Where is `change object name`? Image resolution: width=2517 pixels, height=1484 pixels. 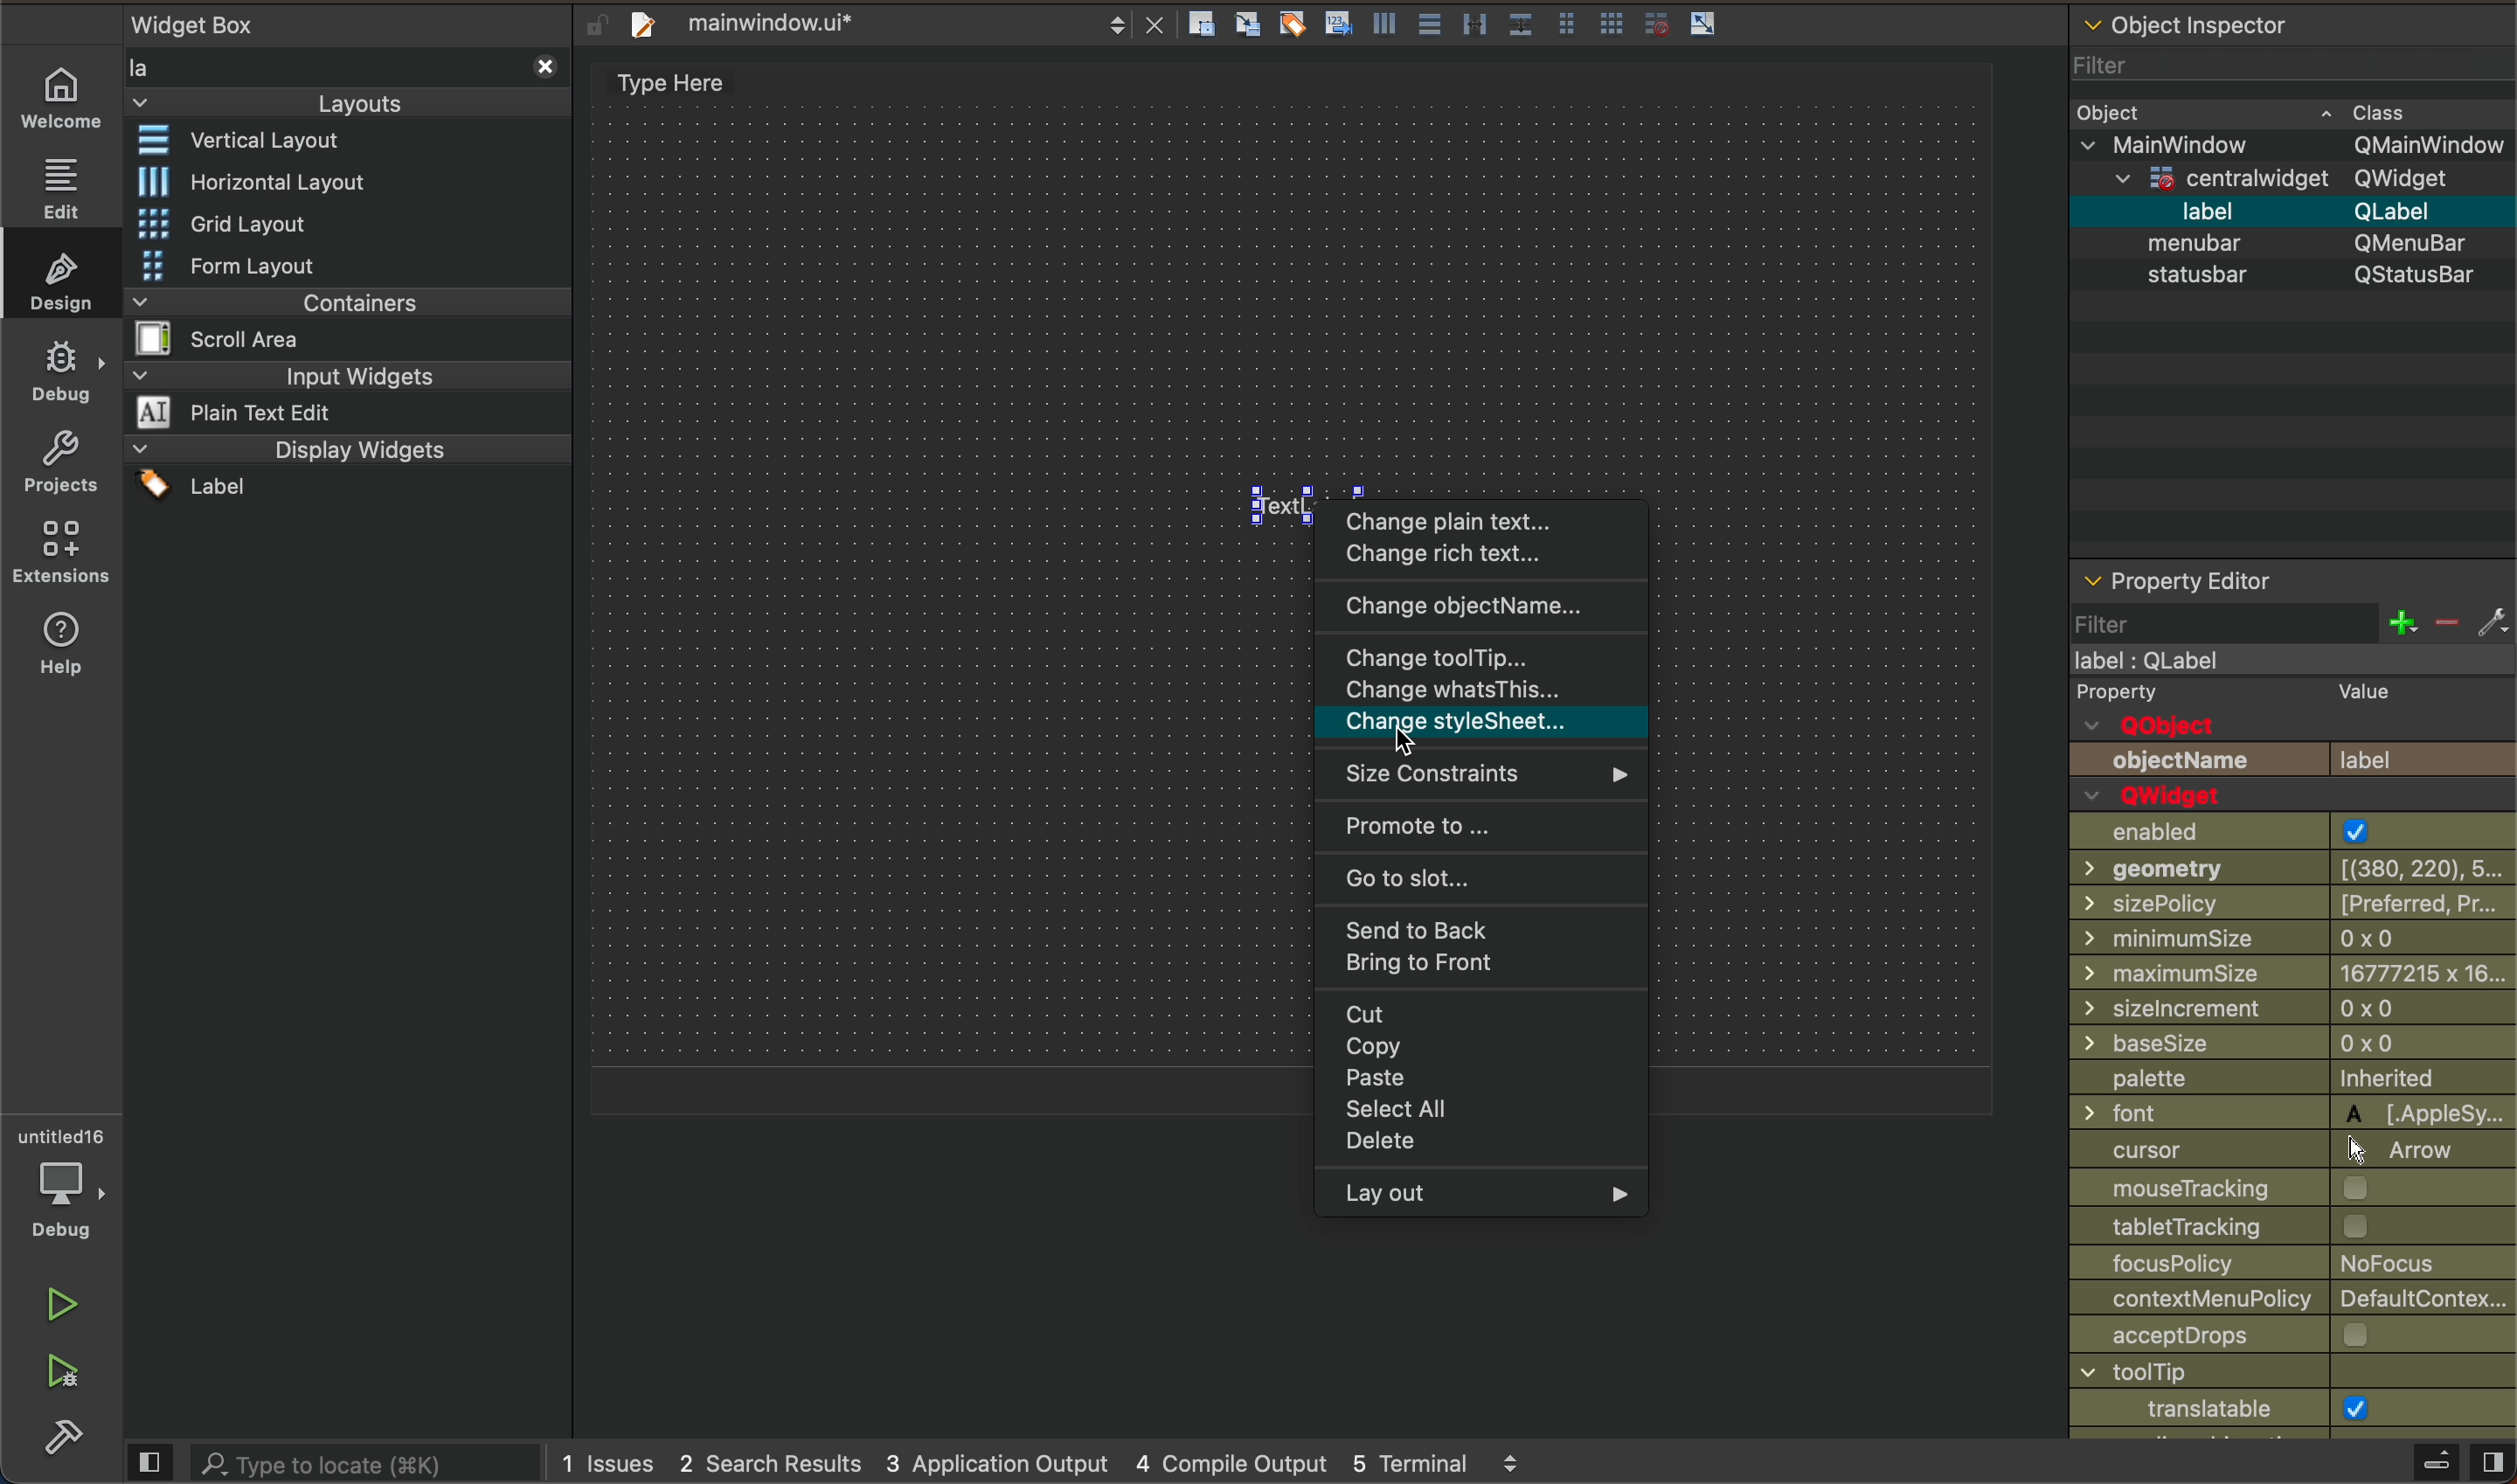 change object name is located at coordinates (1482, 610).